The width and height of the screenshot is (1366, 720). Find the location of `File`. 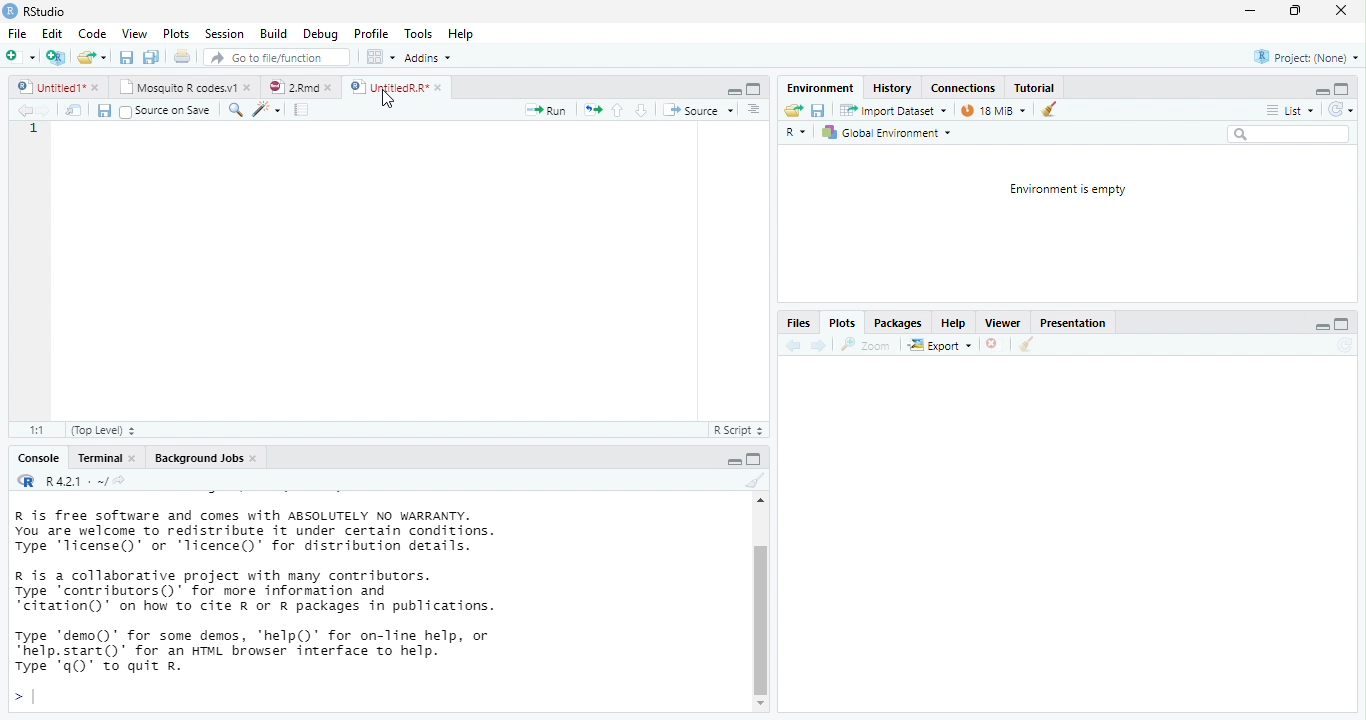

File is located at coordinates (16, 34).